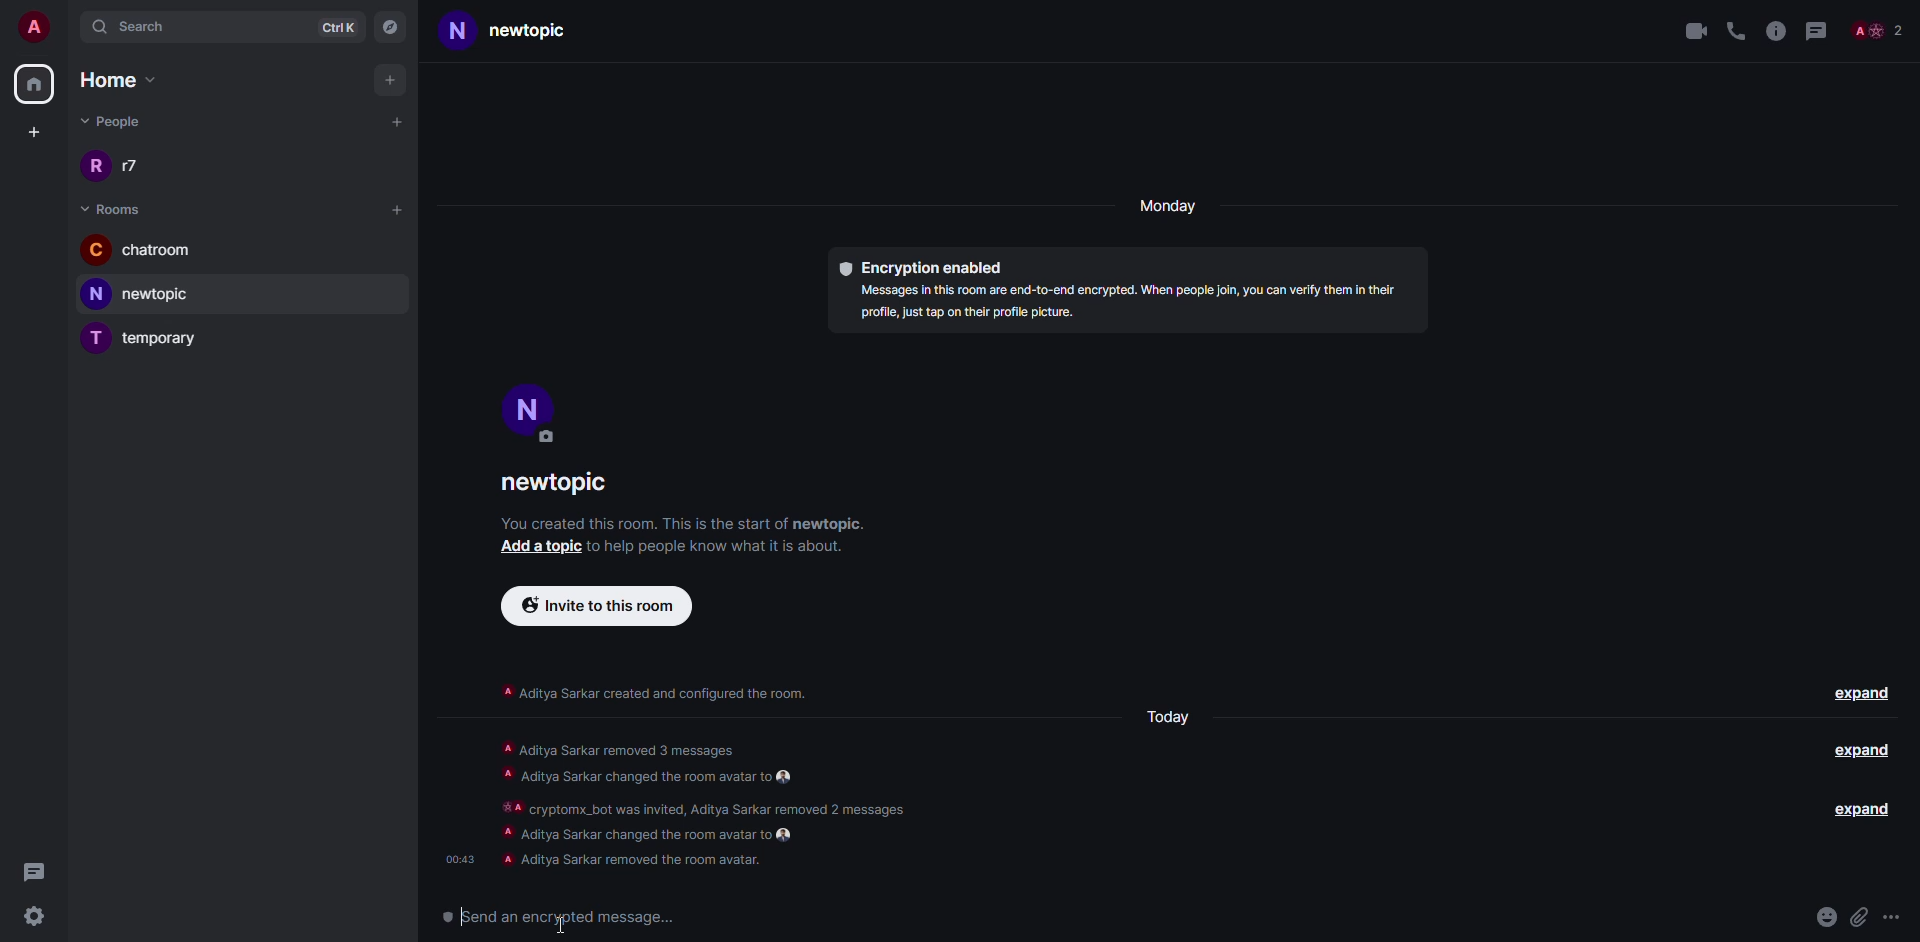 The width and height of the screenshot is (1920, 942). Describe the element at coordinates (392, 25) in the screenshot. I see `navigator` at that location.